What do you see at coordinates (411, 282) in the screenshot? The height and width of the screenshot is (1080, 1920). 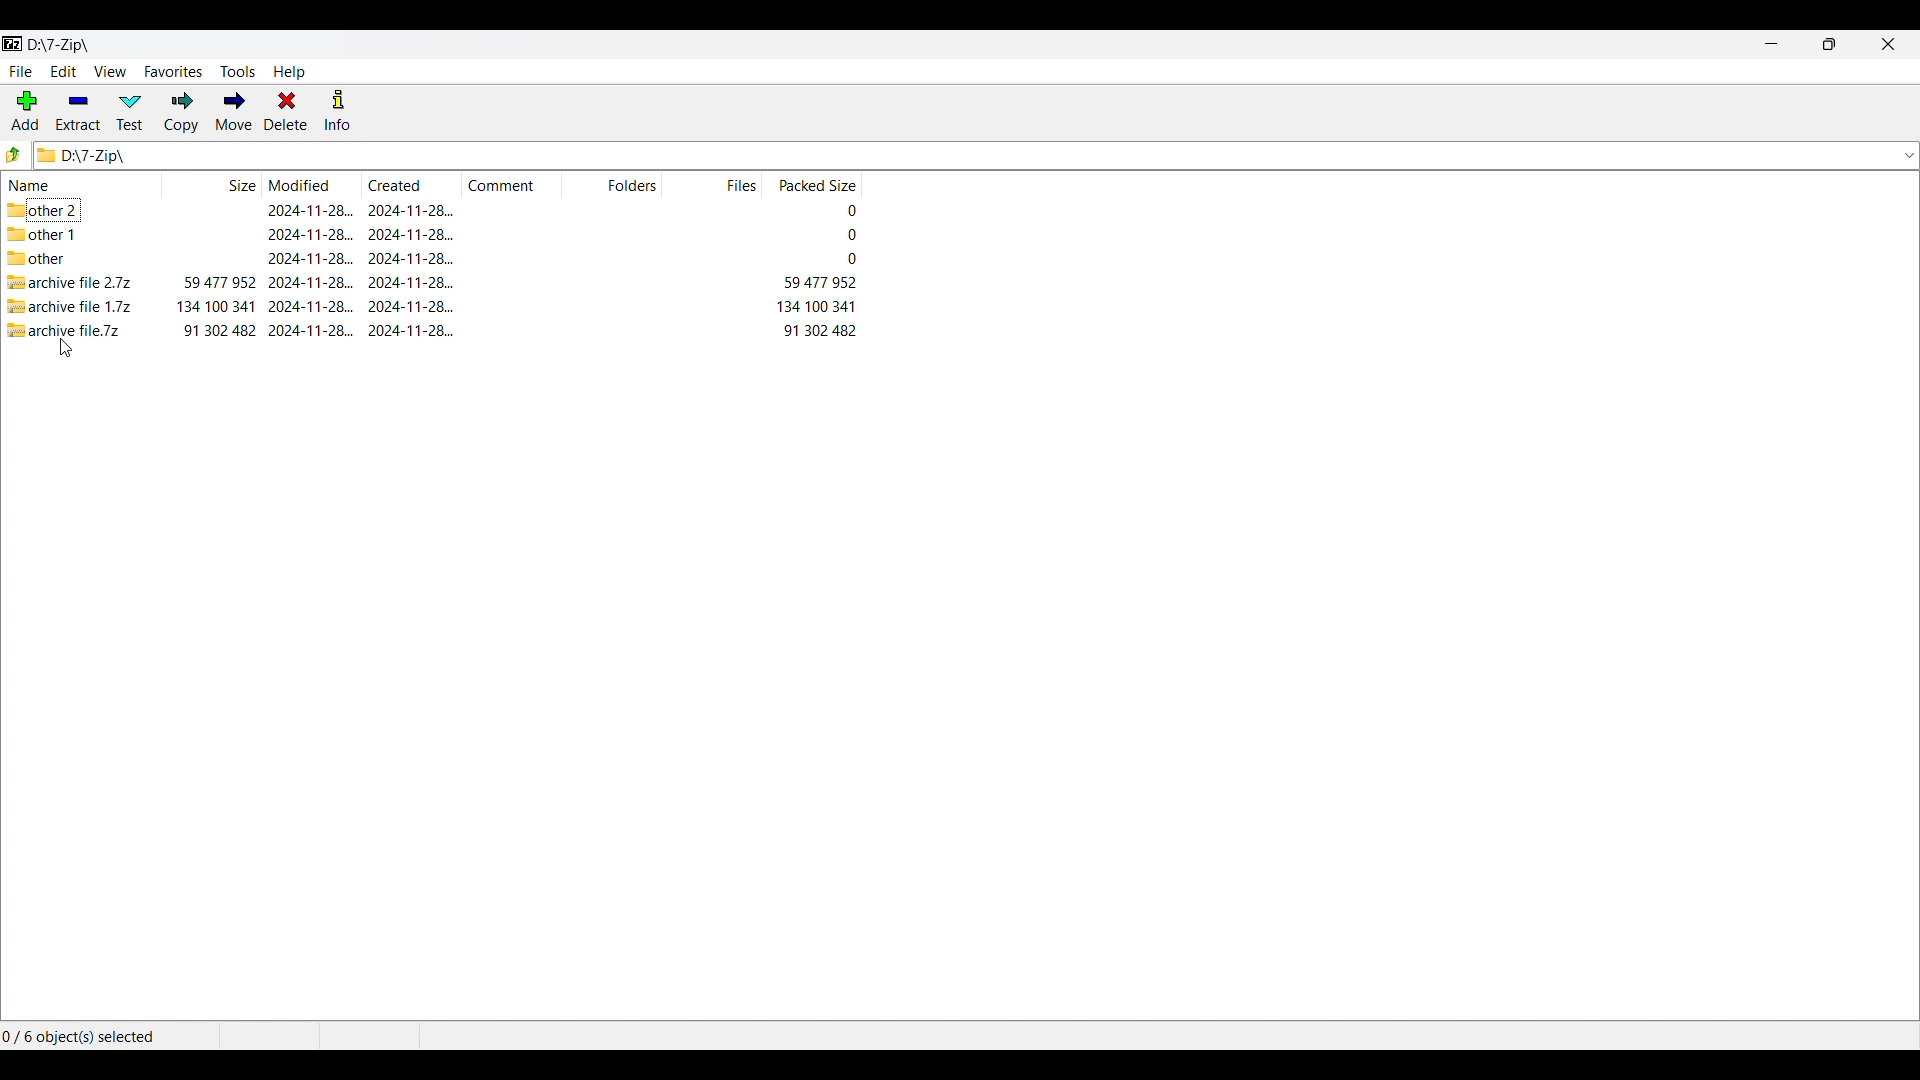 I see `created date & time` at bounding box center [411, 282].